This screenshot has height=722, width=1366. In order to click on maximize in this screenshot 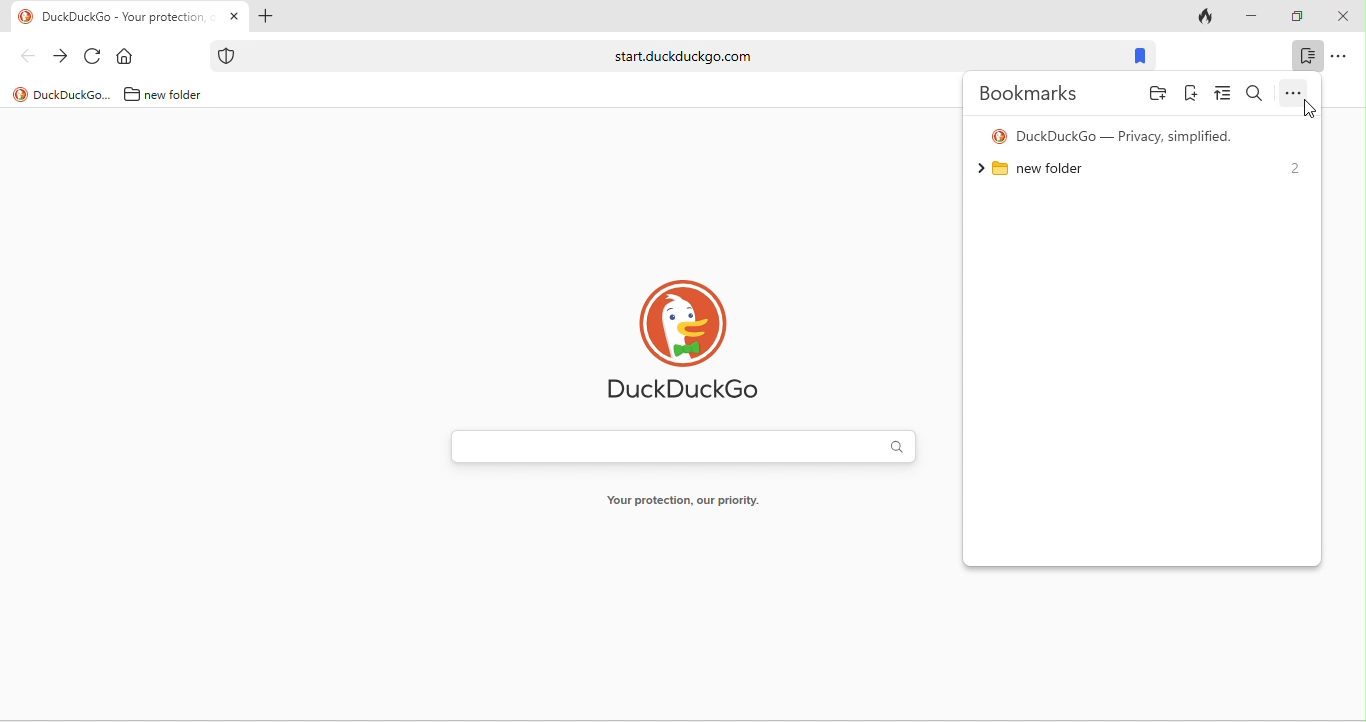, I will do `click(1298, 17)`.